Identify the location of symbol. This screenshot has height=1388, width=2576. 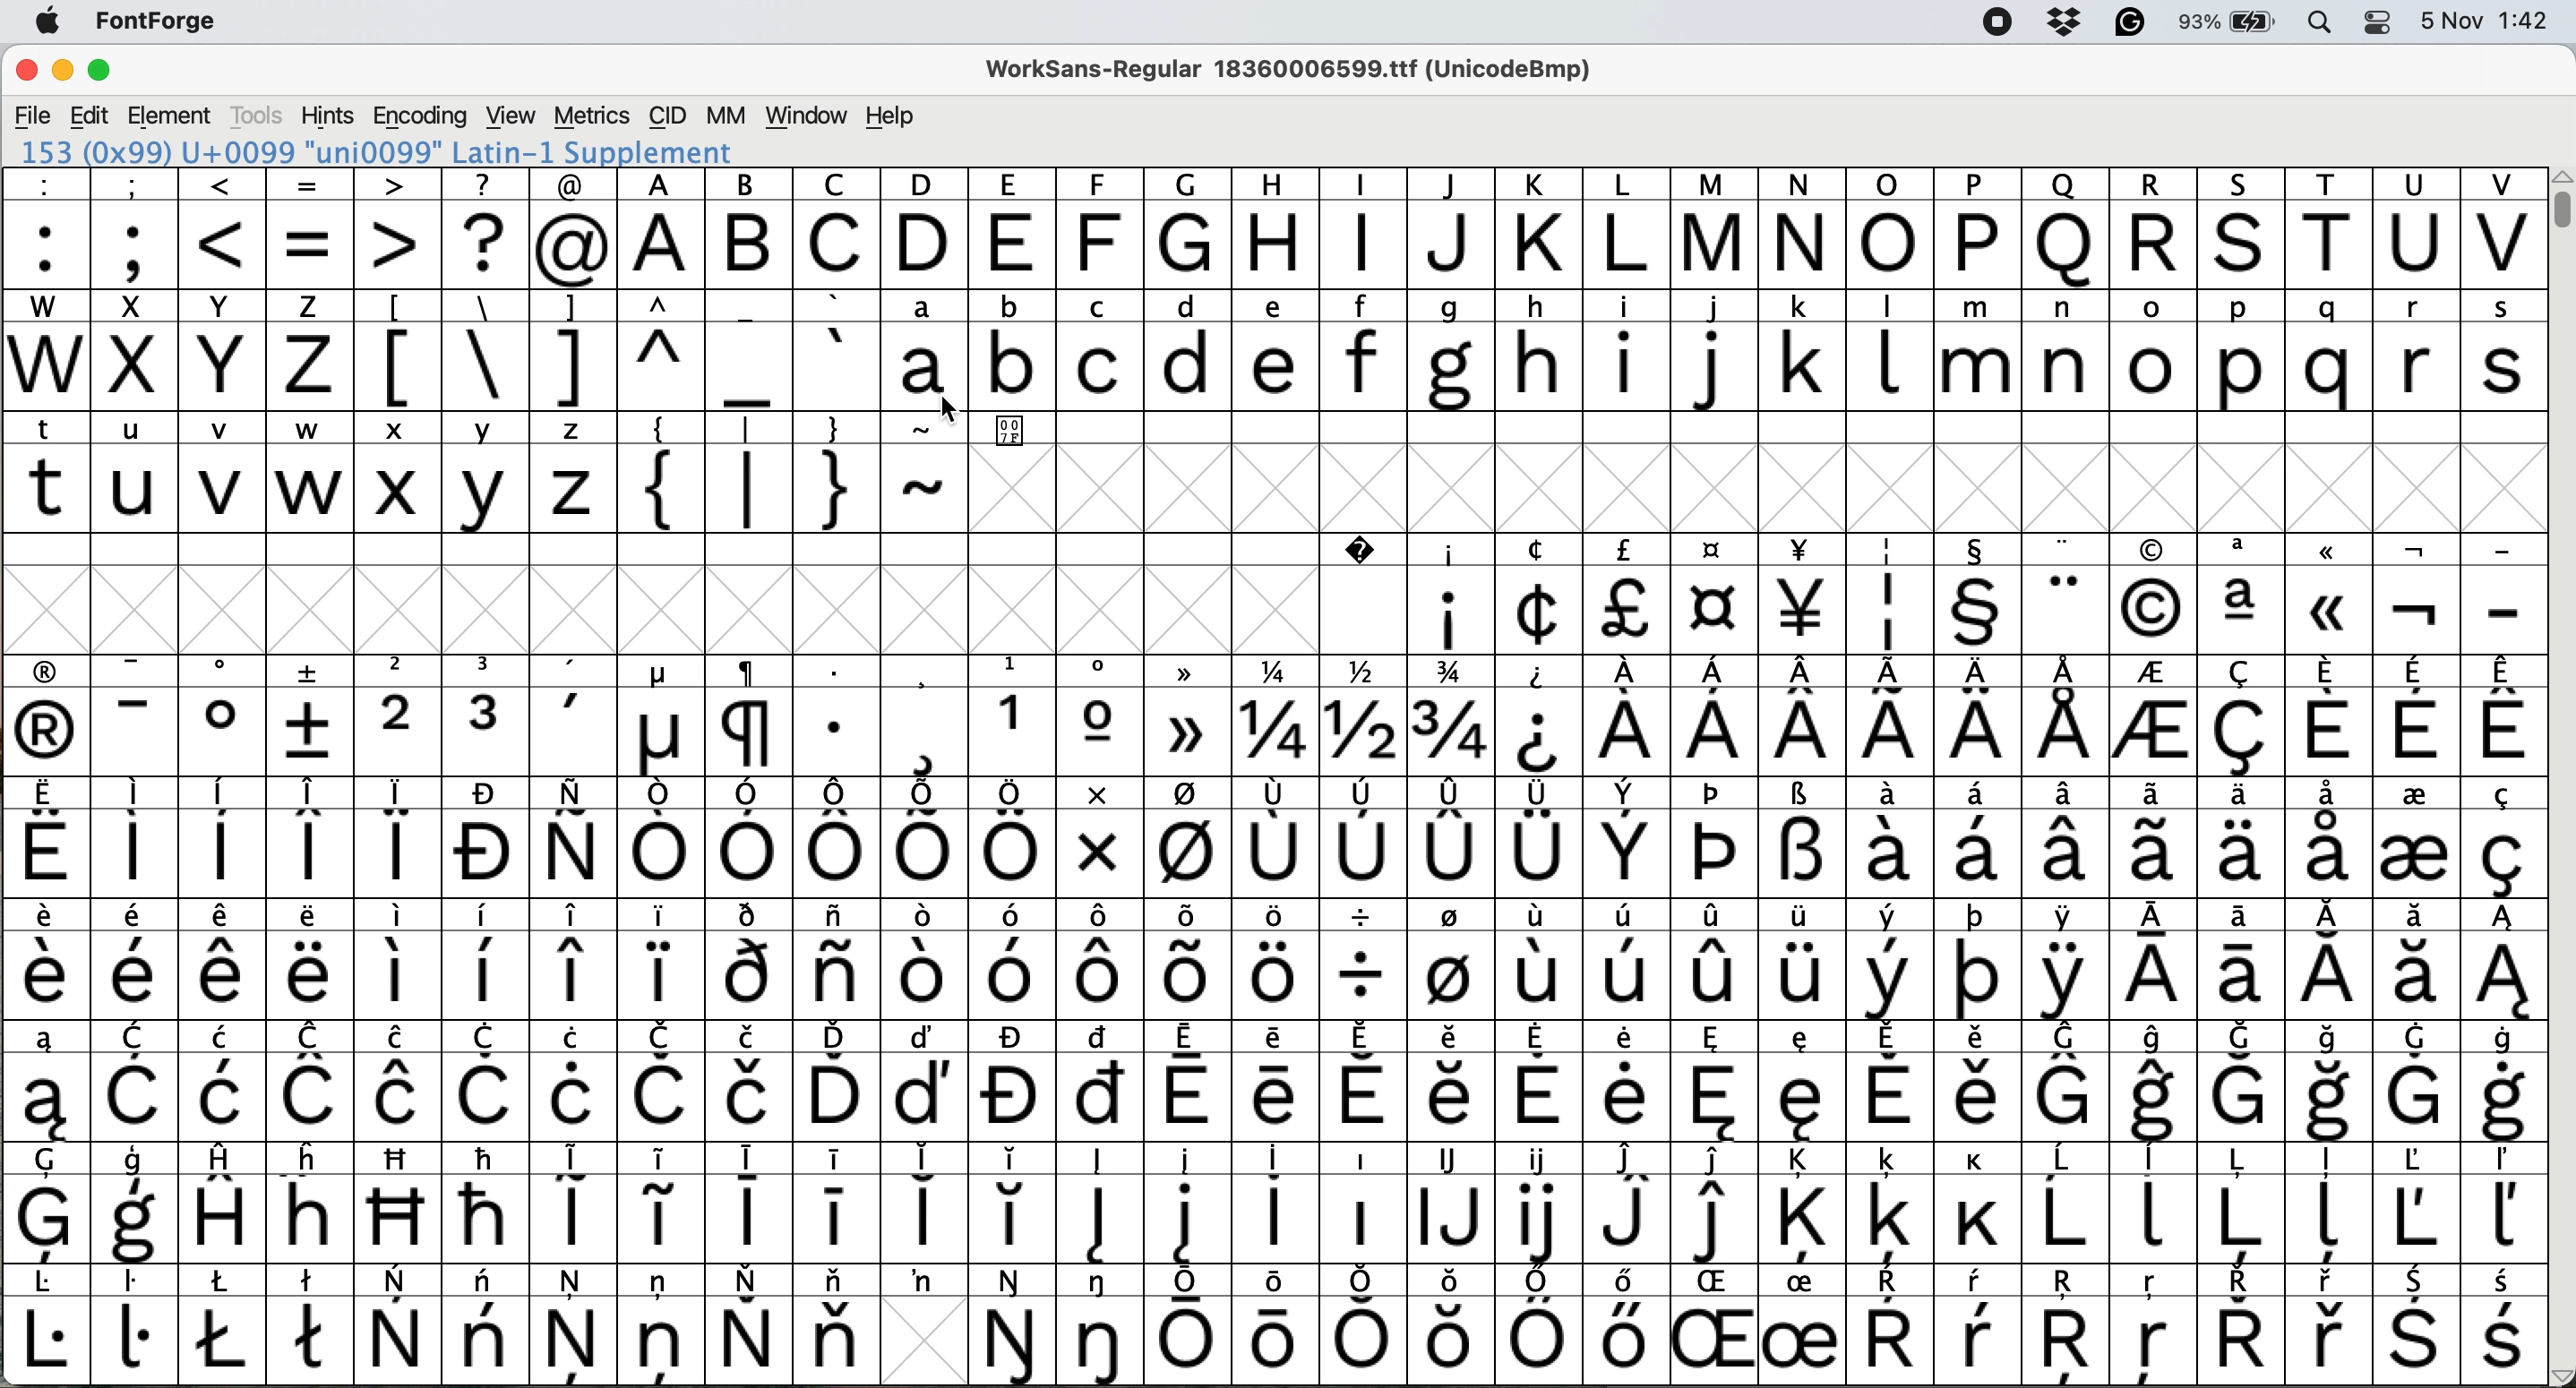
(1279, 962).